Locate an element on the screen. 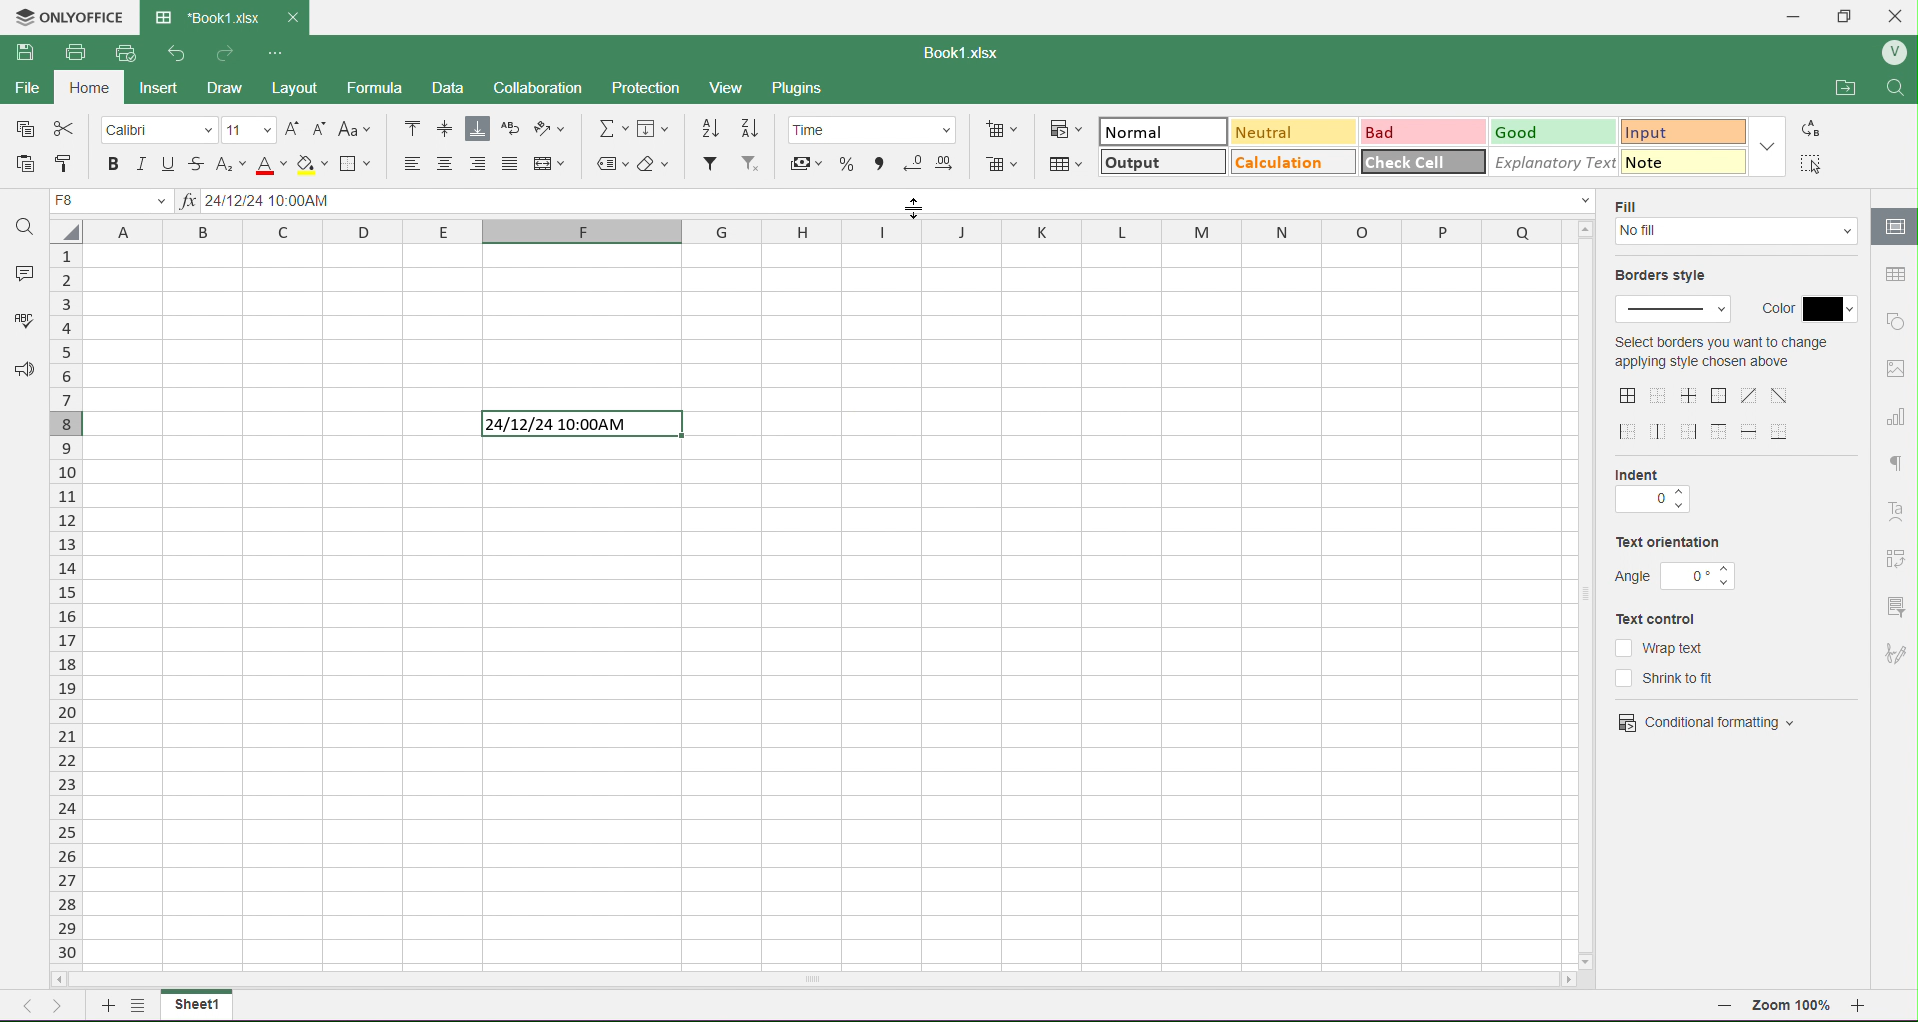  photos is located at coordinates (1896, 369).